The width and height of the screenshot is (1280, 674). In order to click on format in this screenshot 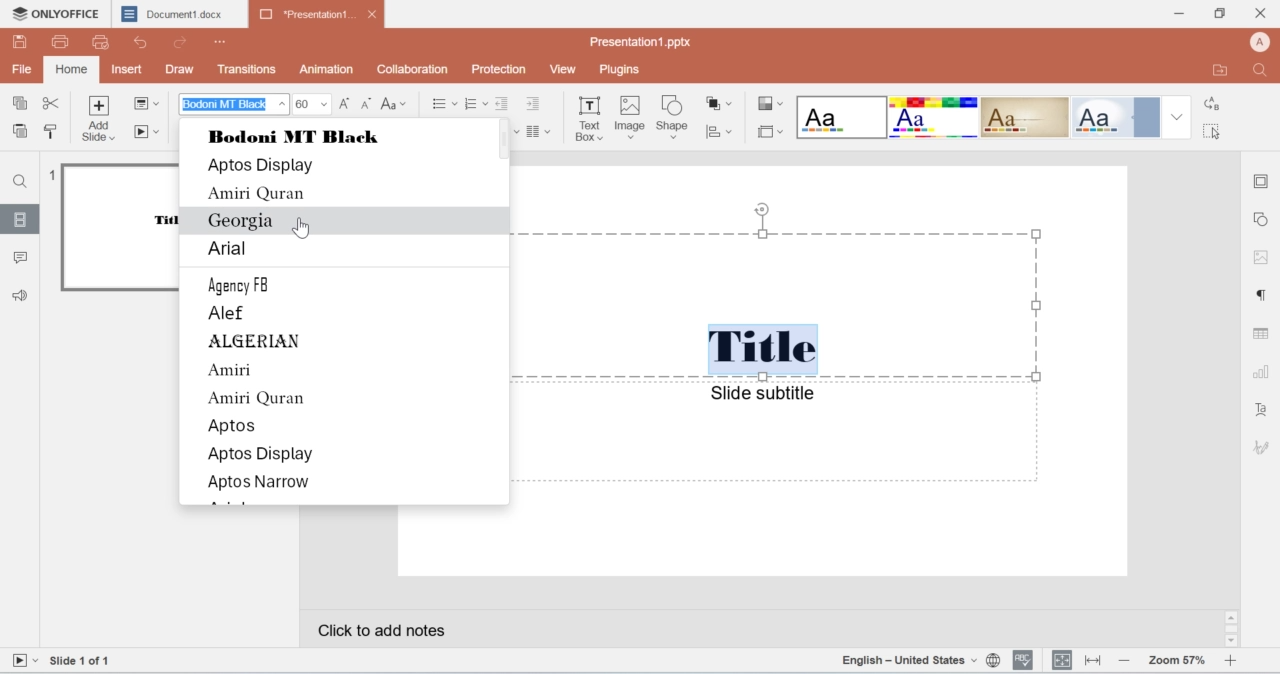, I will do `click(995, 117)`.